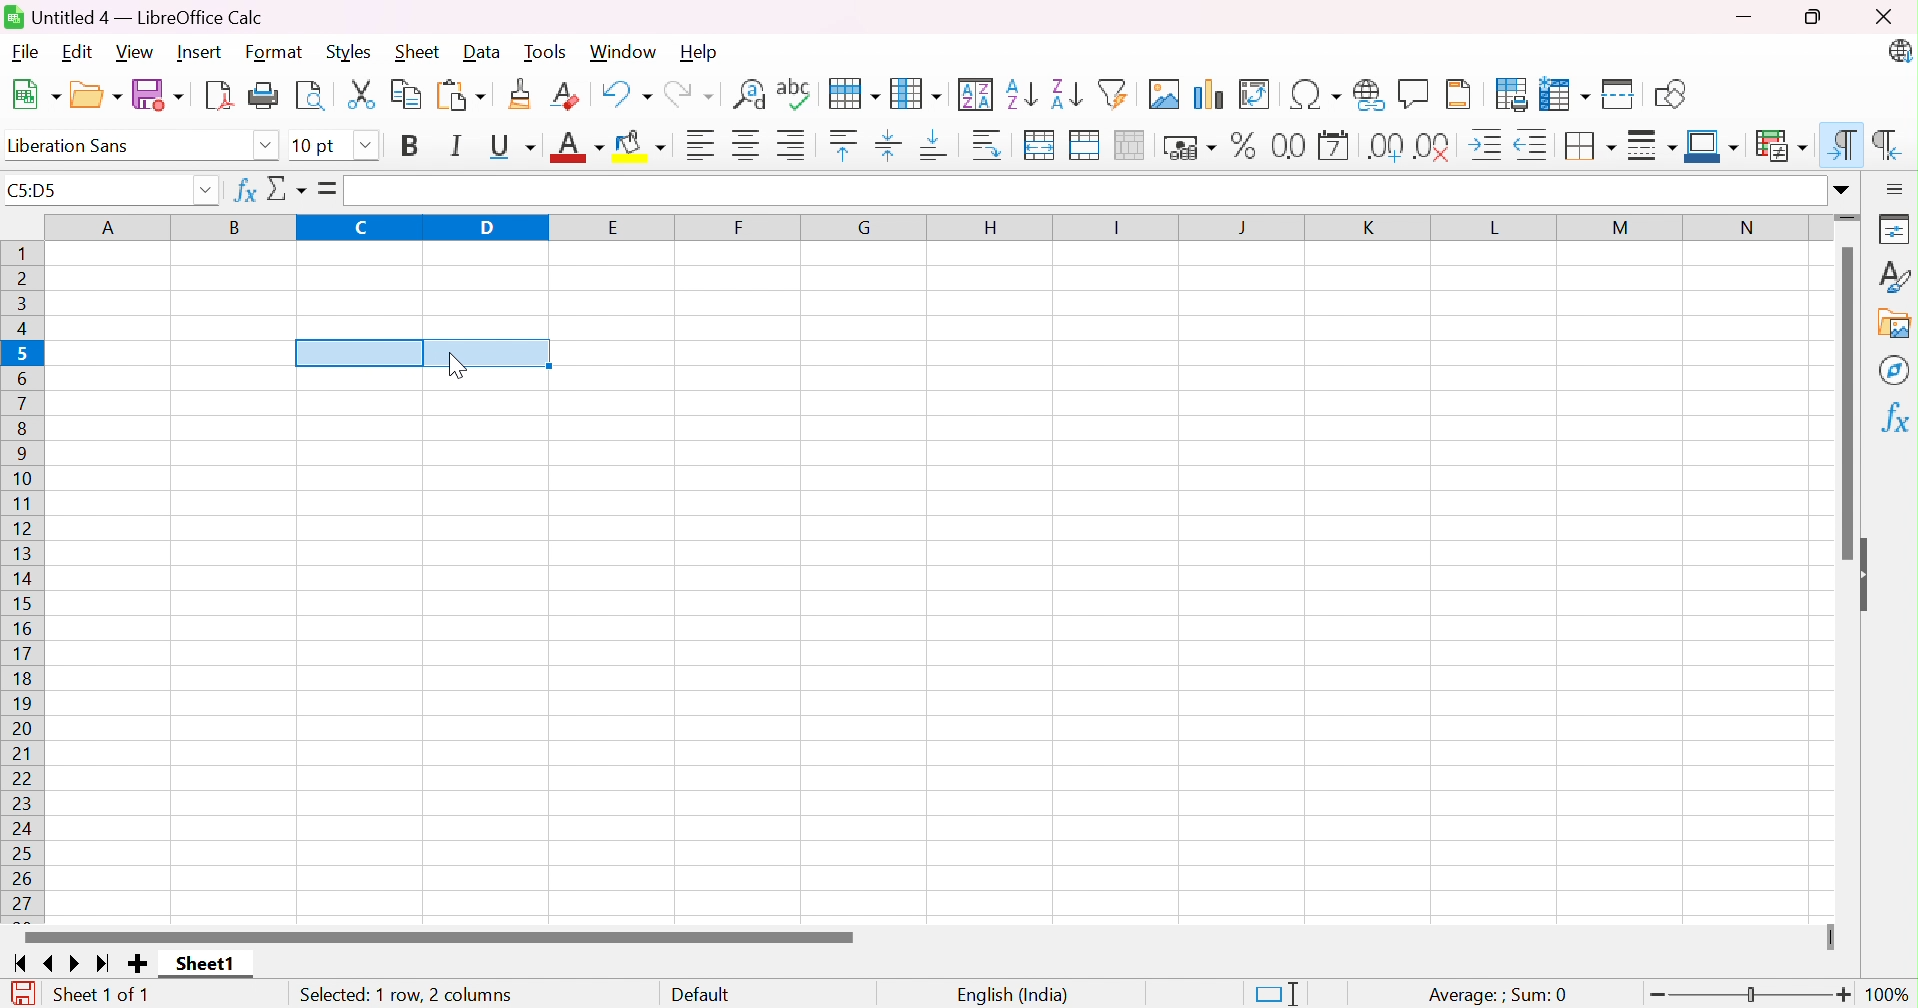  What do you see at coordinates (25, 577) in the screenshot?
I see `Row Number` at bounding box center [25, 577].